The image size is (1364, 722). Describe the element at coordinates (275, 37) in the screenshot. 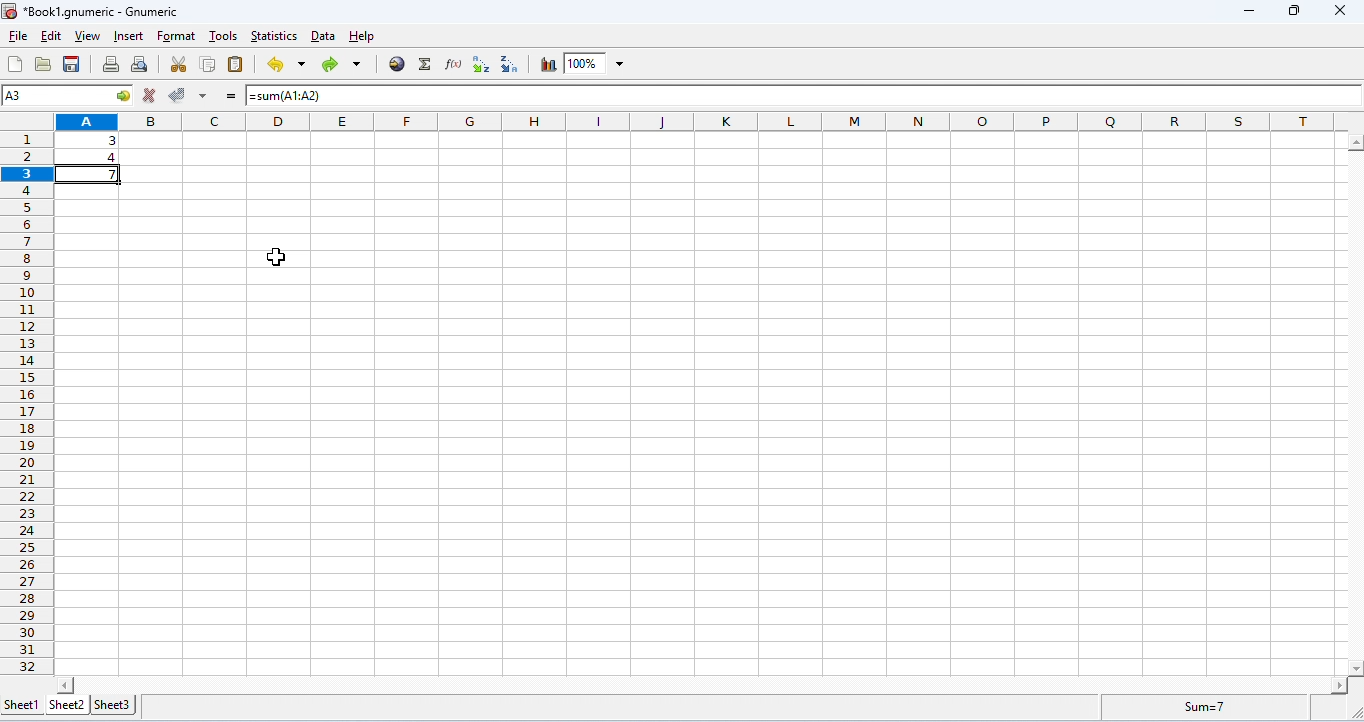

I see `statistics` at that location.